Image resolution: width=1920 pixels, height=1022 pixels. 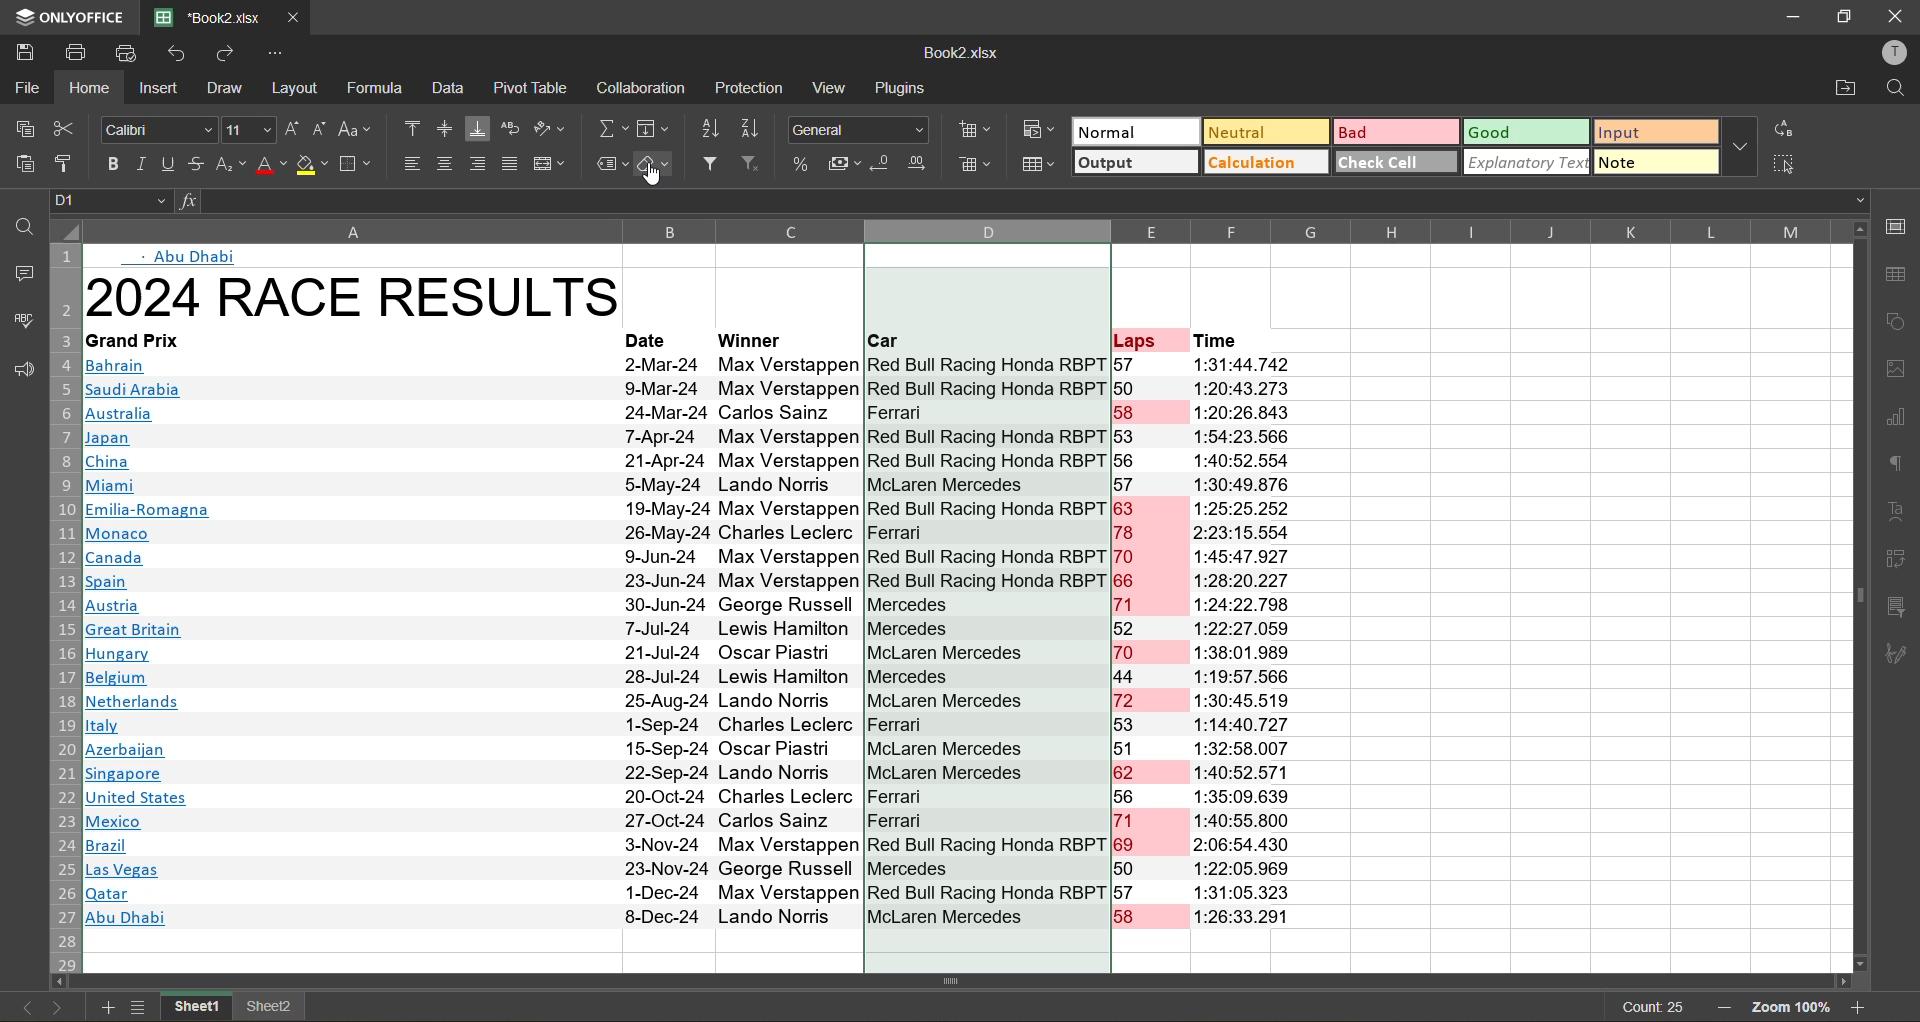 What do you see at coordinates (1862, 228) in the screenshot?
I see `move up` at bounding box center [1862, 228].